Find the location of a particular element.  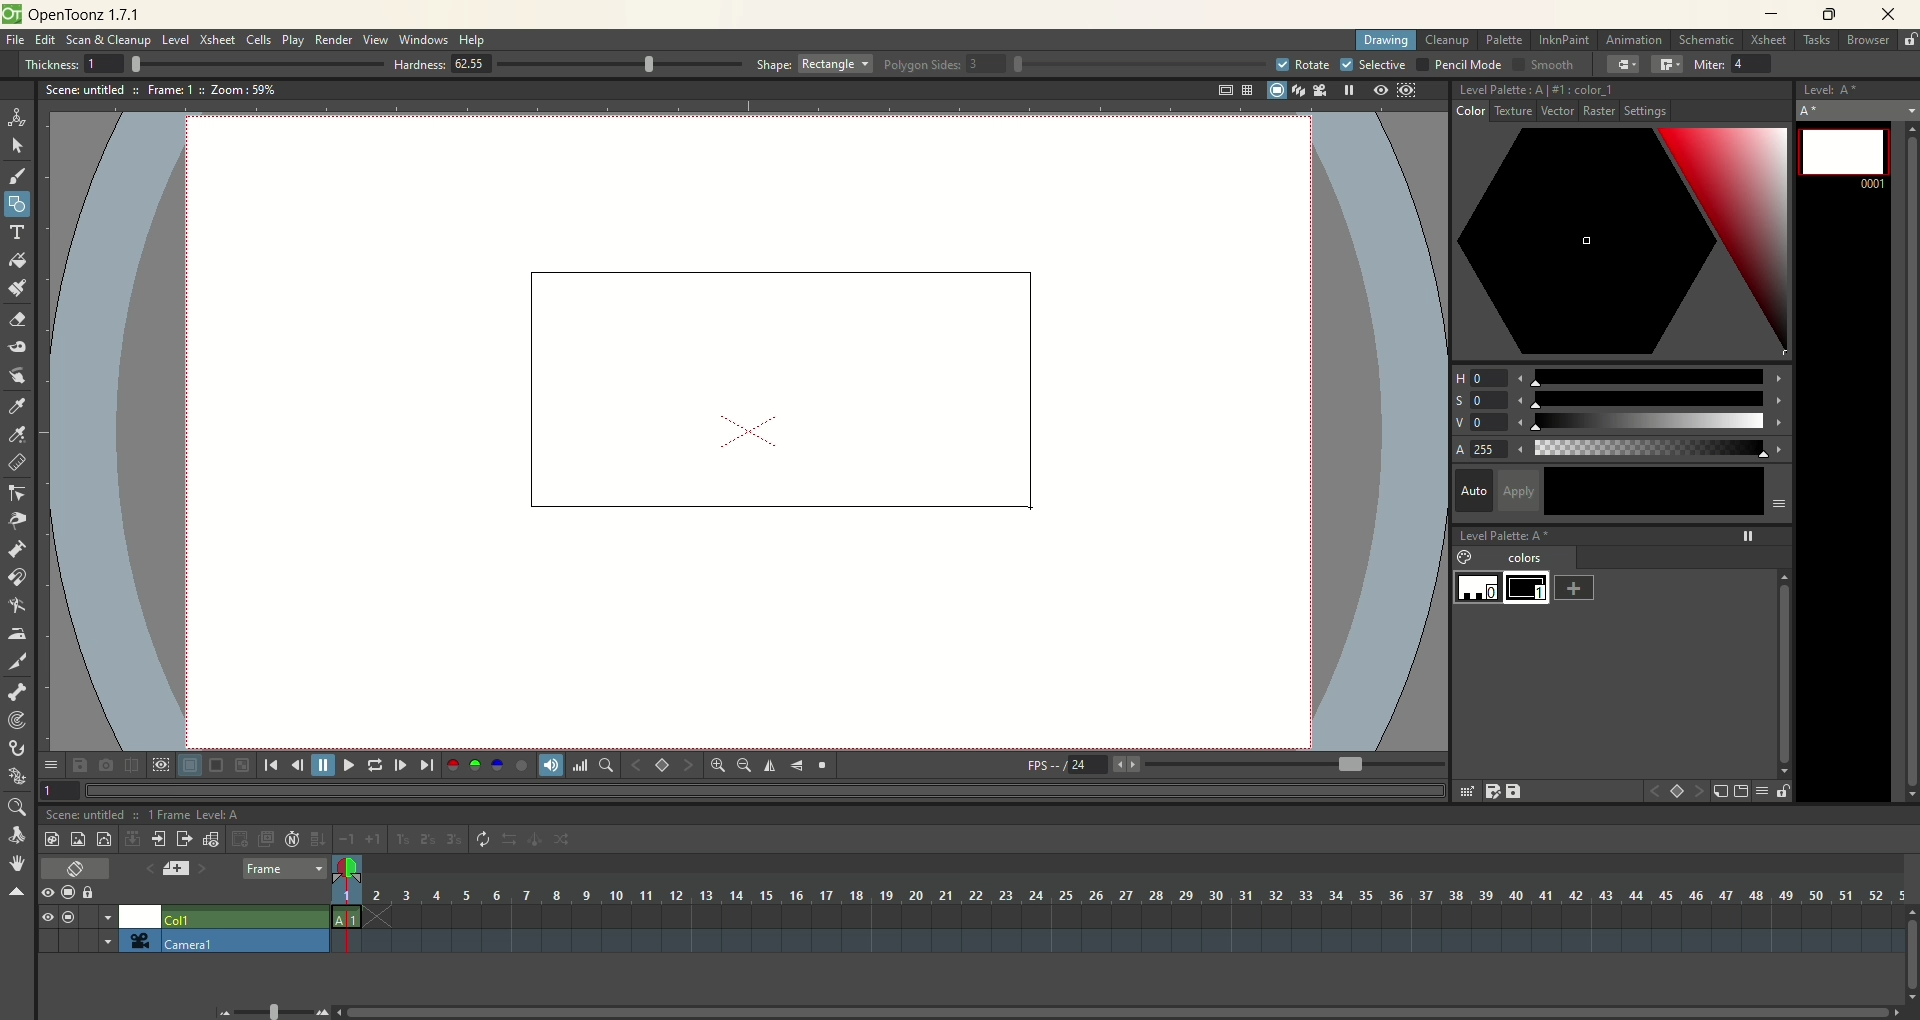

pump  is located at coordinates (16, 548).